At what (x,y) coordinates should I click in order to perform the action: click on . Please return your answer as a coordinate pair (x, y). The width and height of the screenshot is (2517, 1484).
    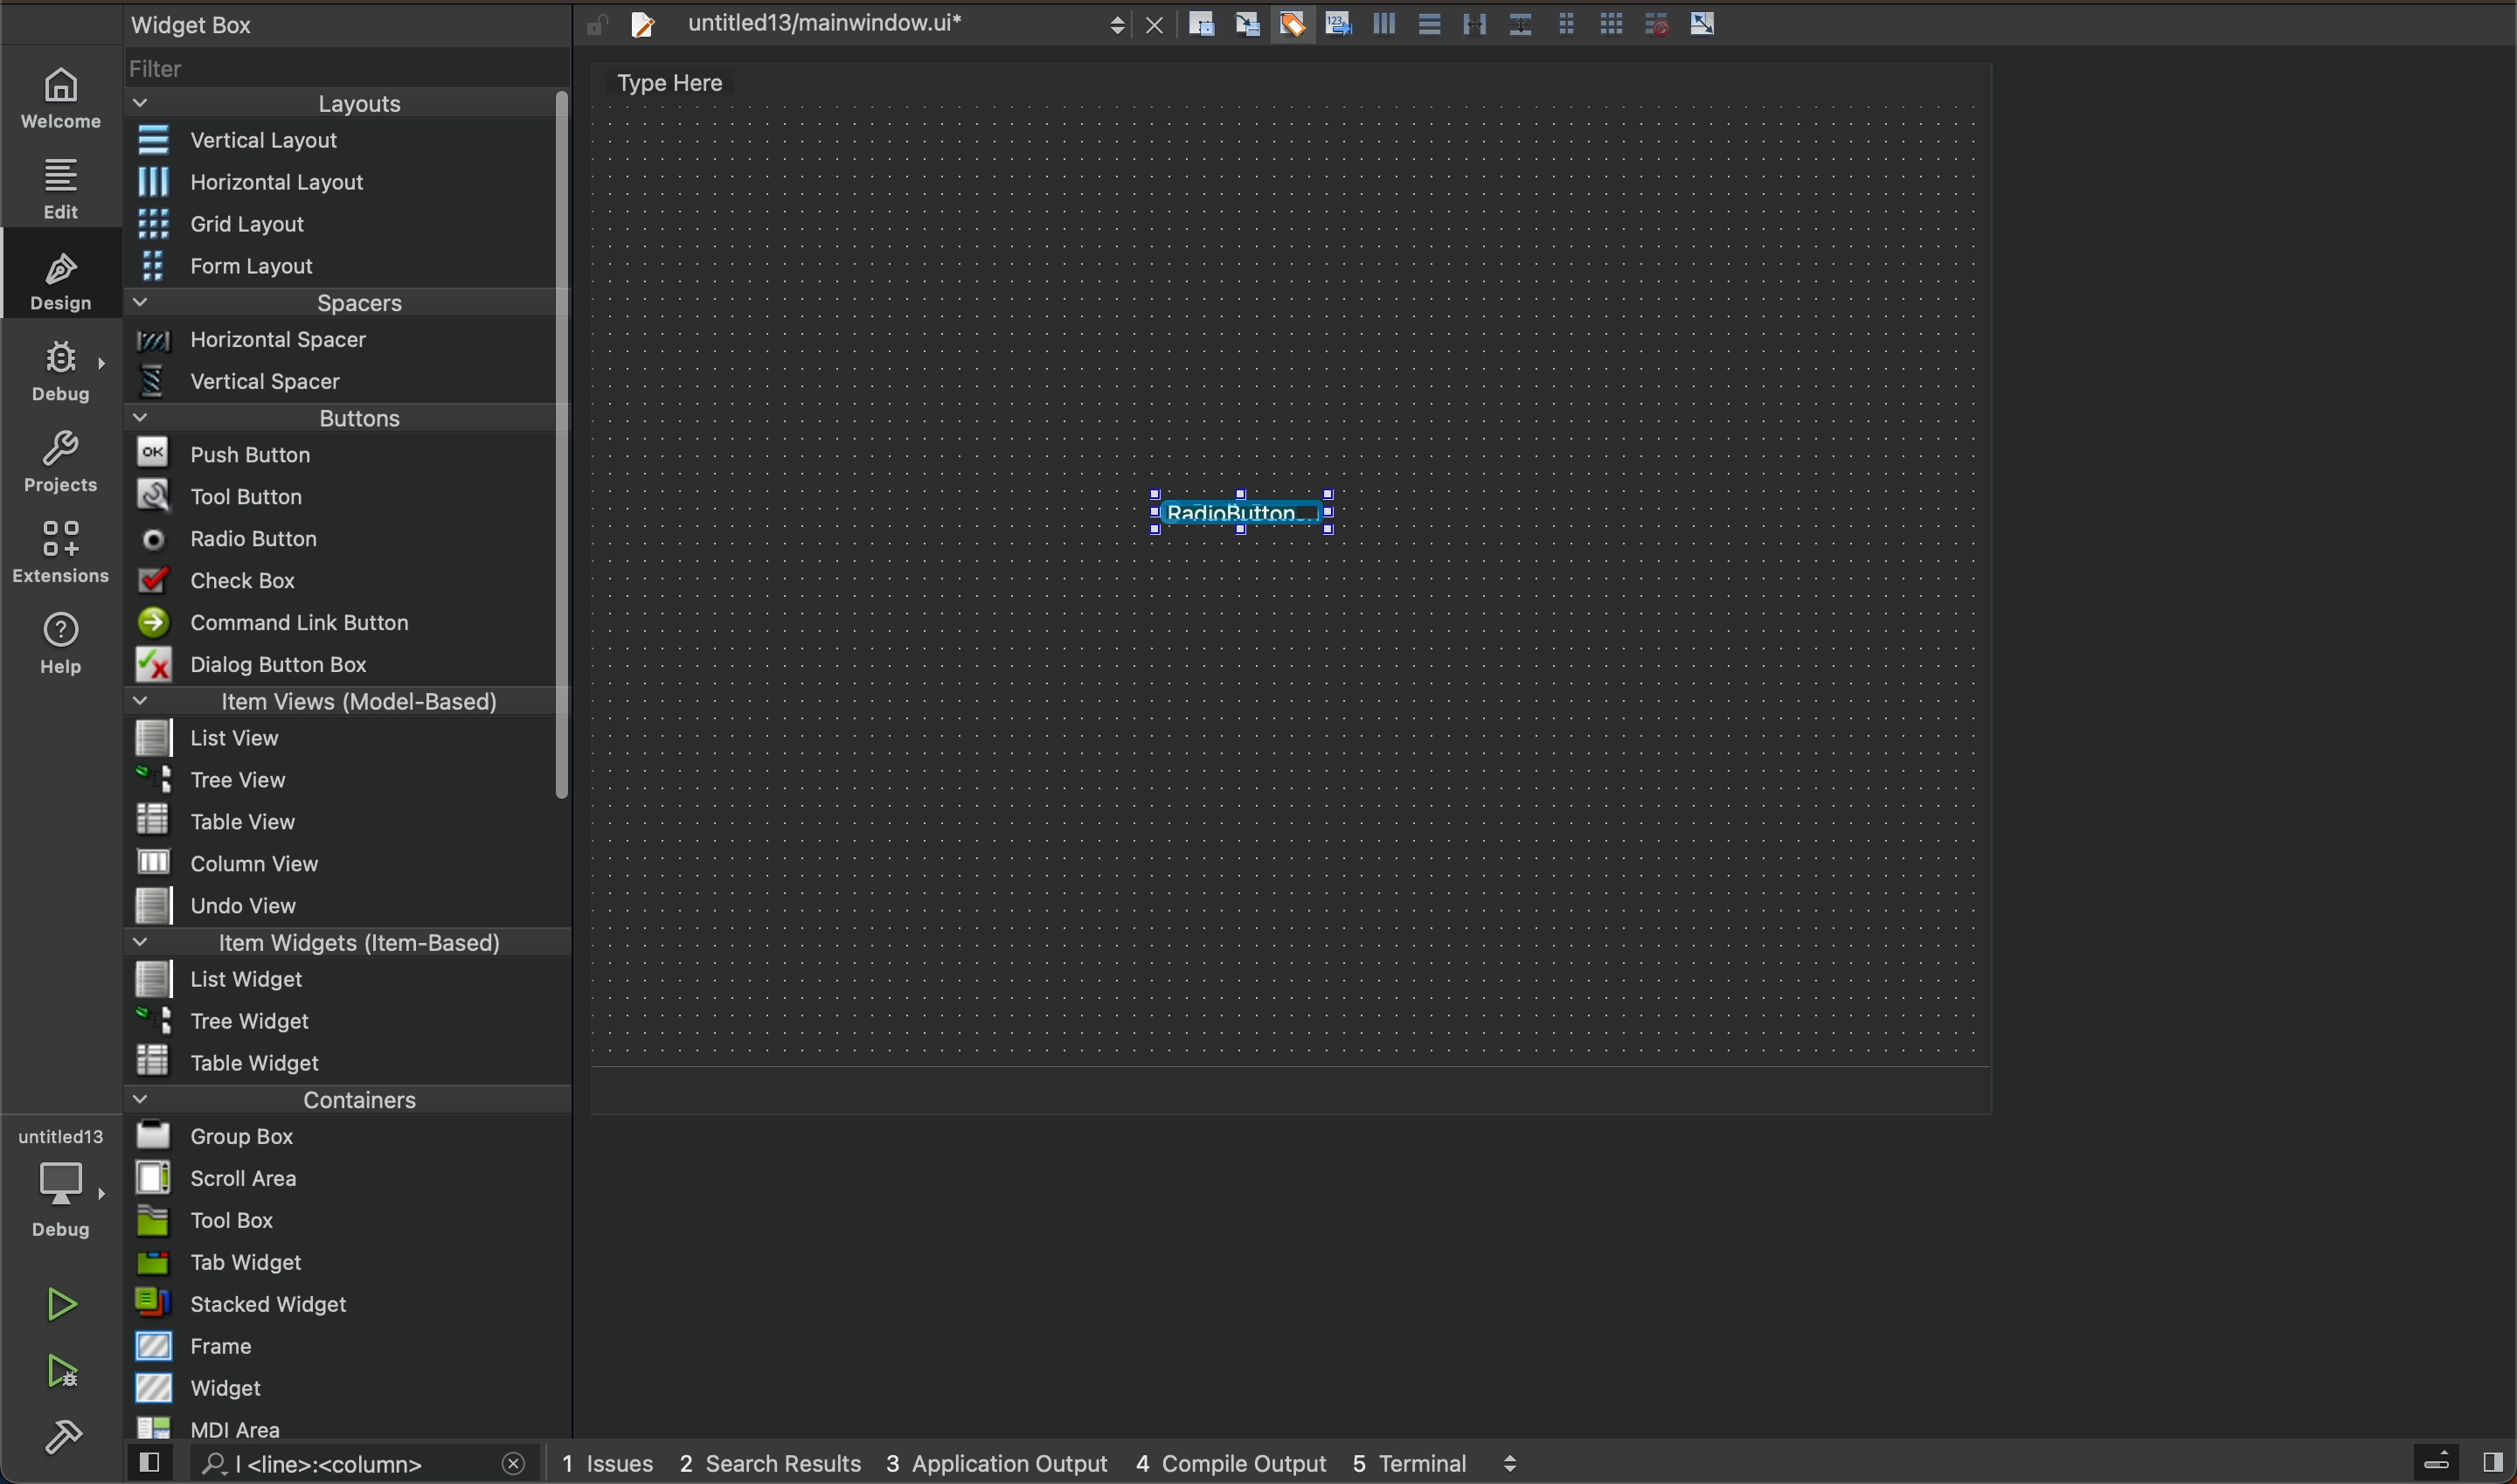
    Looking at the image, I should click on (1704, 25).